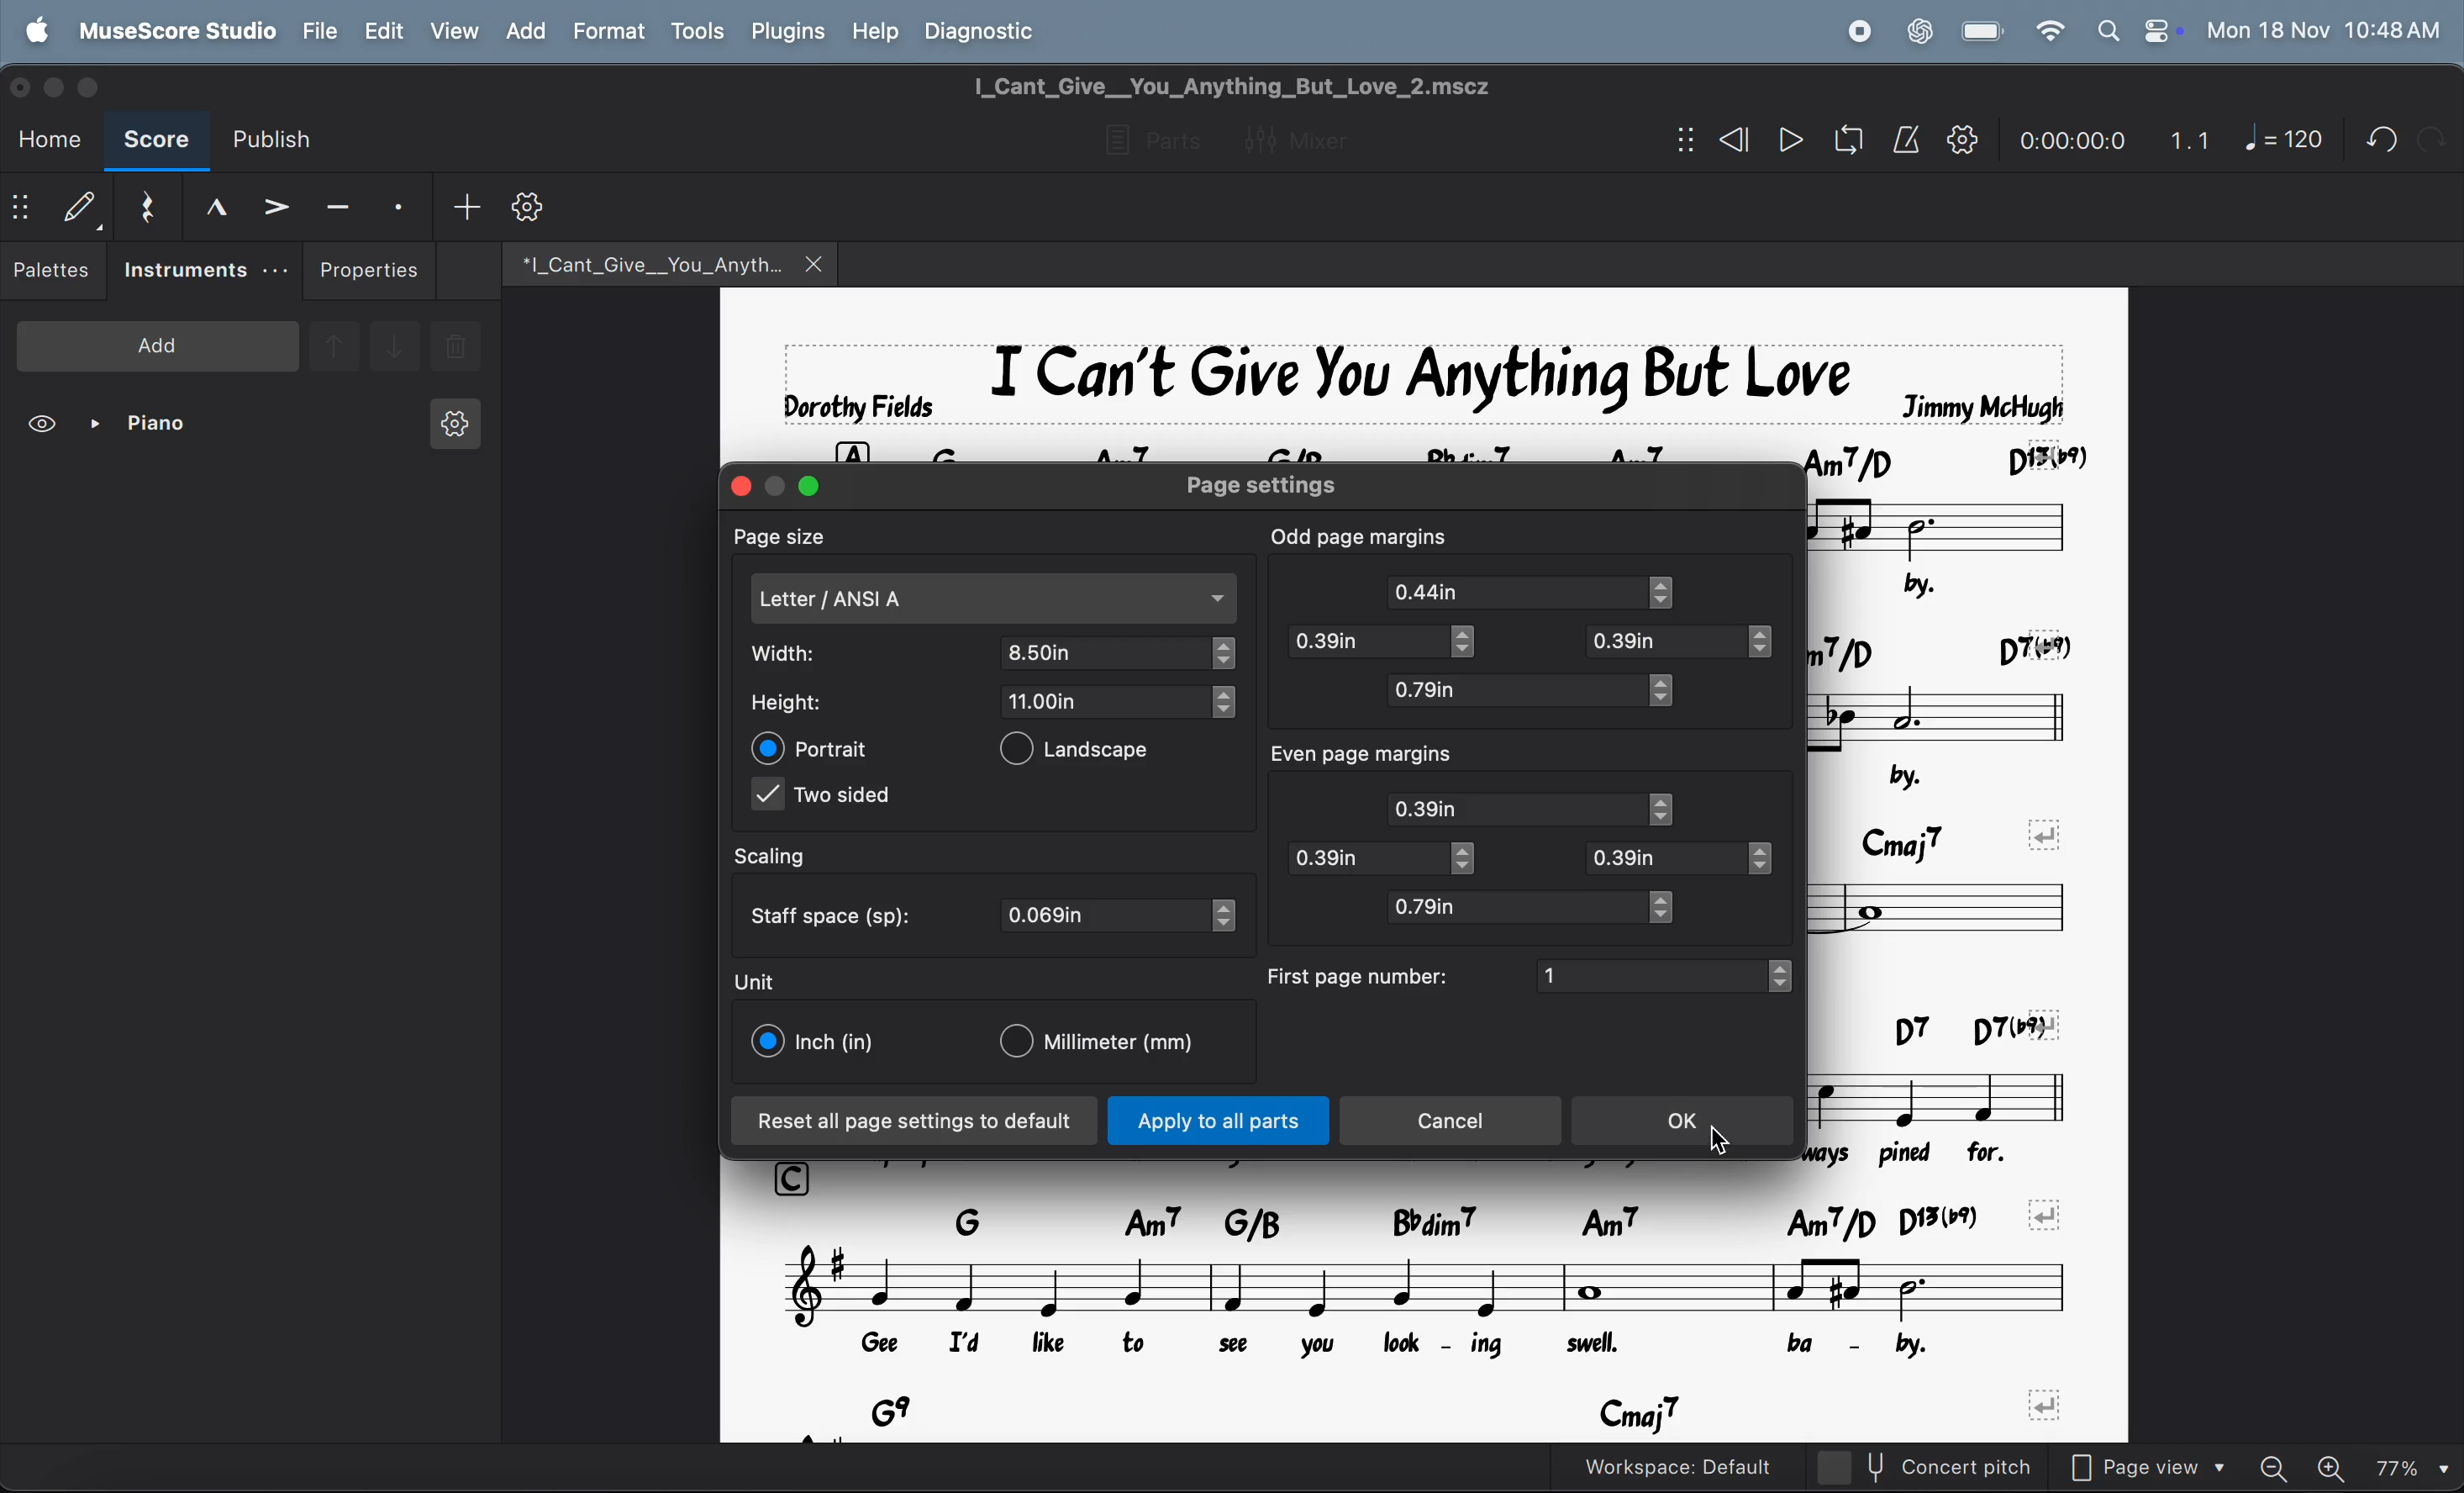 Image resolution: width=2464 pixels, height=1493 pixels. What do you see at coordinates (1511, 691) in the screenshot?
I see `0.79in` at bounding box center [1511, 691].